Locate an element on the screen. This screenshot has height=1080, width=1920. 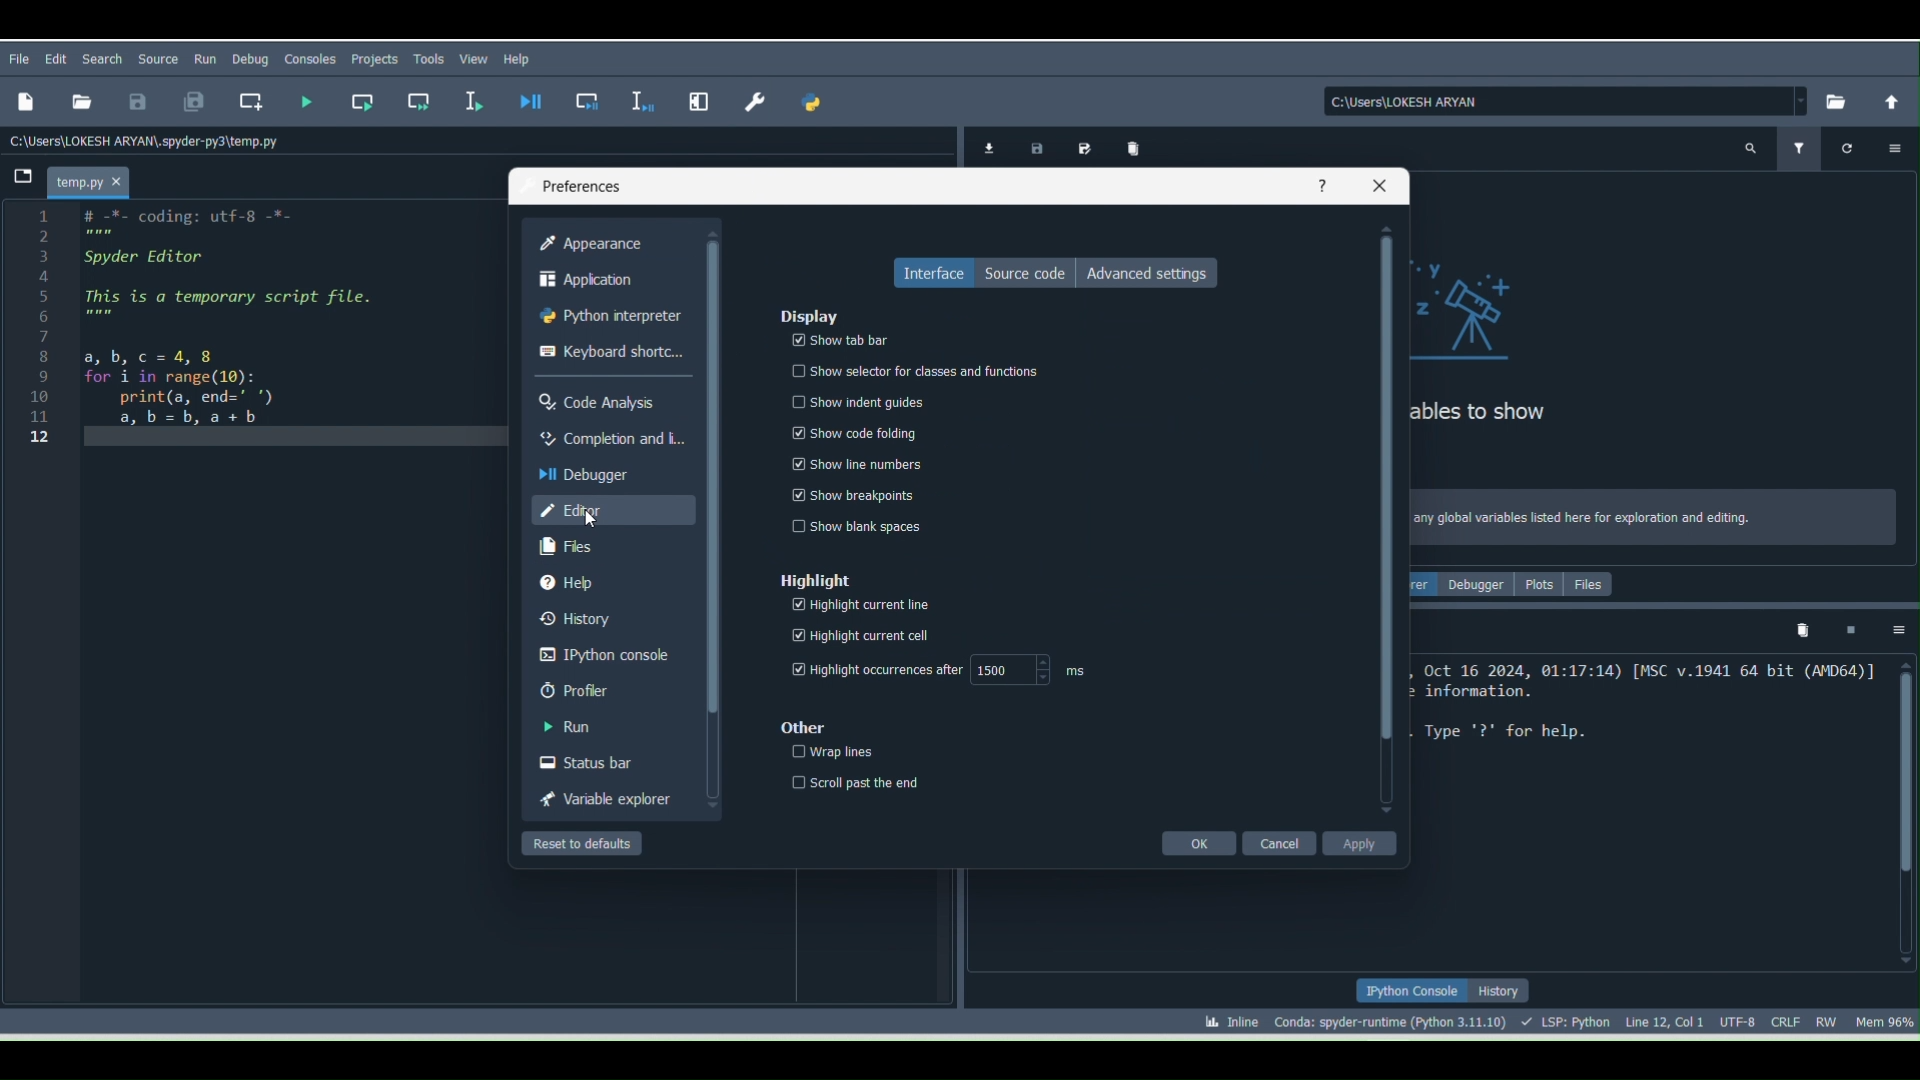
Search variable names and types ( Ctrl + F) is located at coordinates (1750, 151).